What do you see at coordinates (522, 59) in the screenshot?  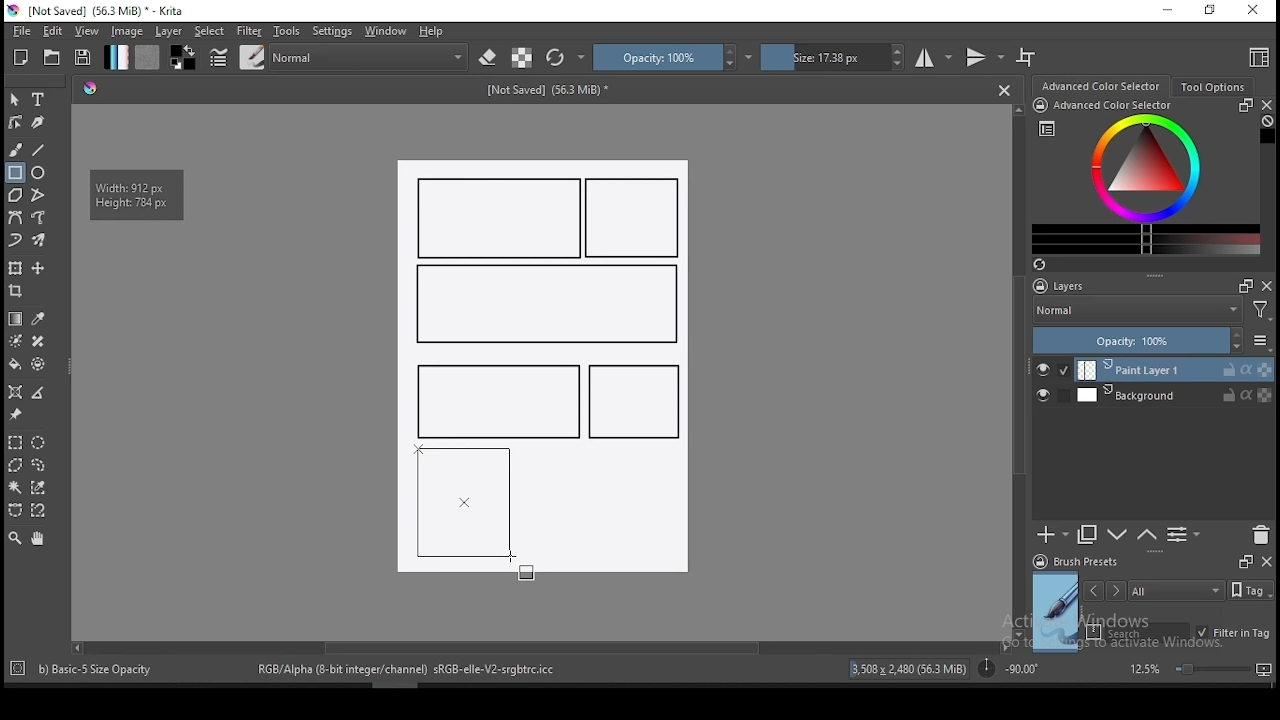 I see `preserve alpha` at bounding box center [522, 59].